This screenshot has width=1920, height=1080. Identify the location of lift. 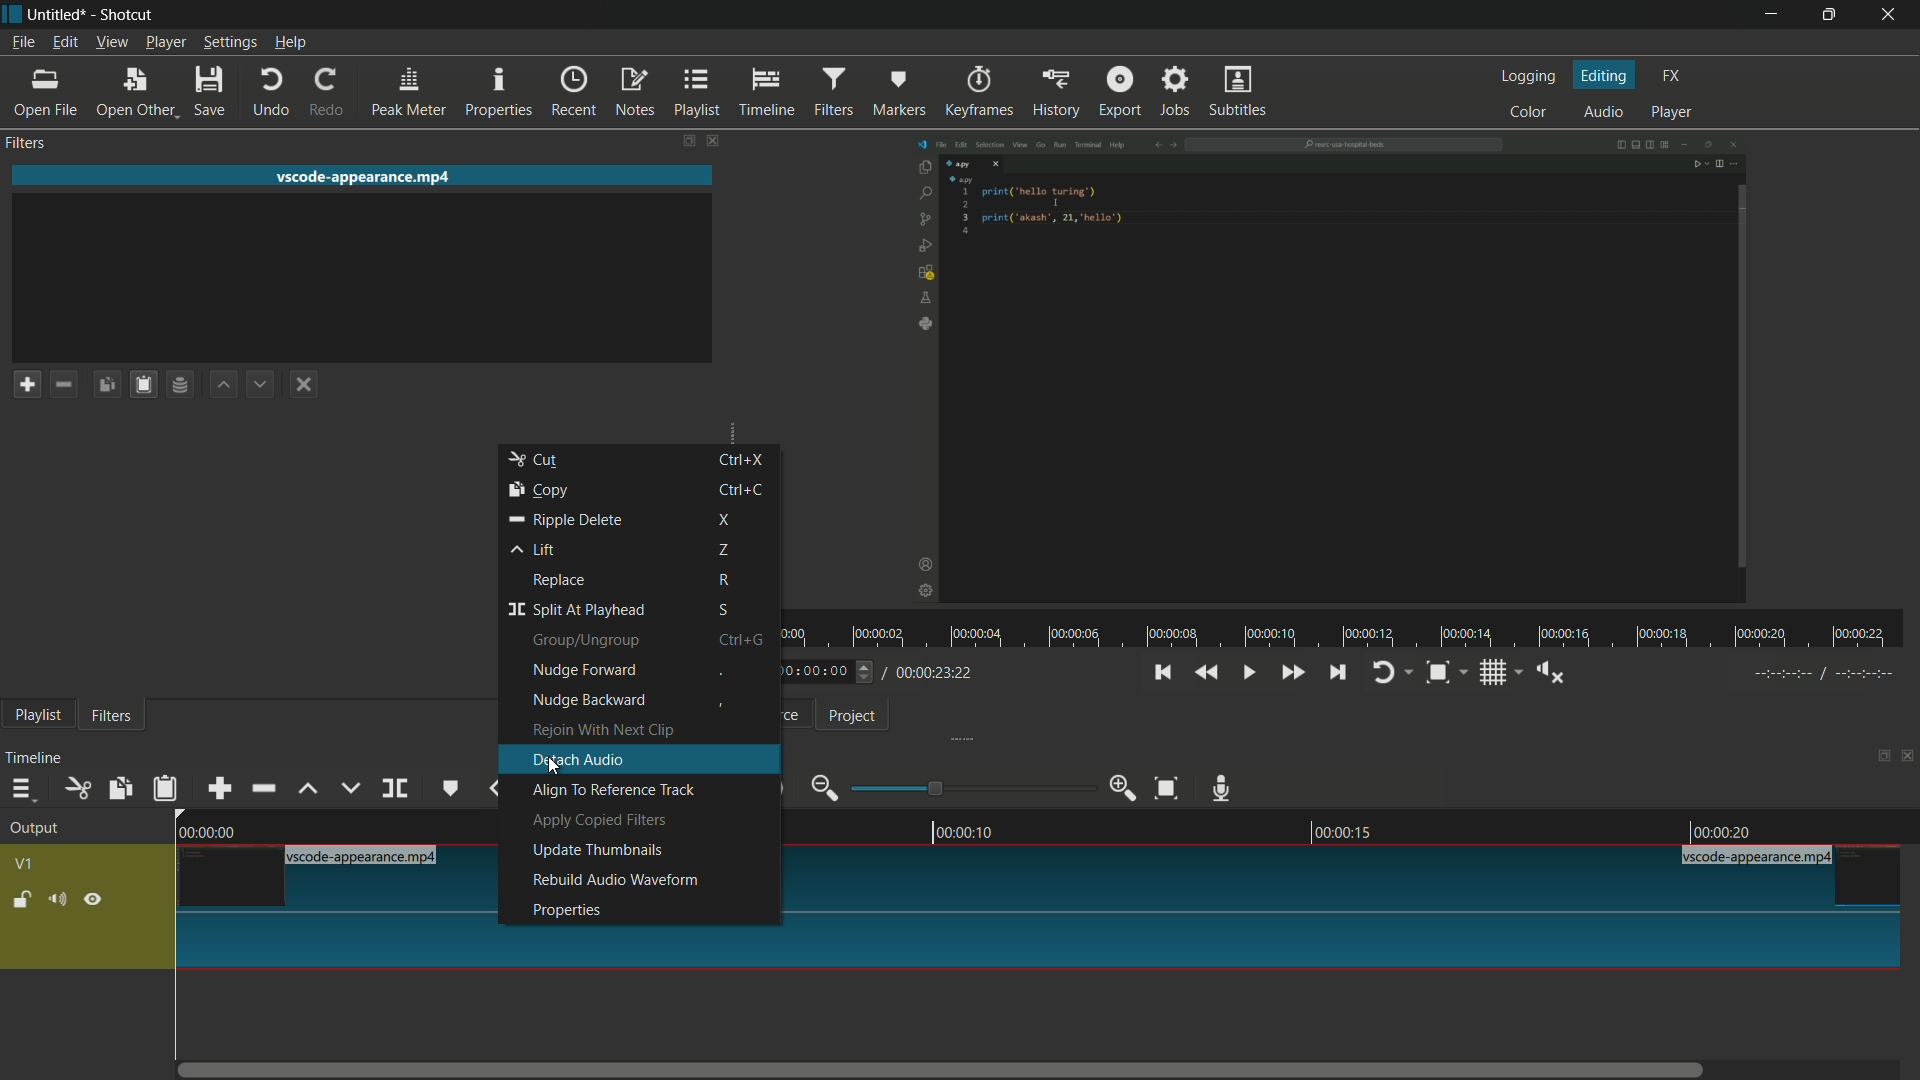
(305, 788).